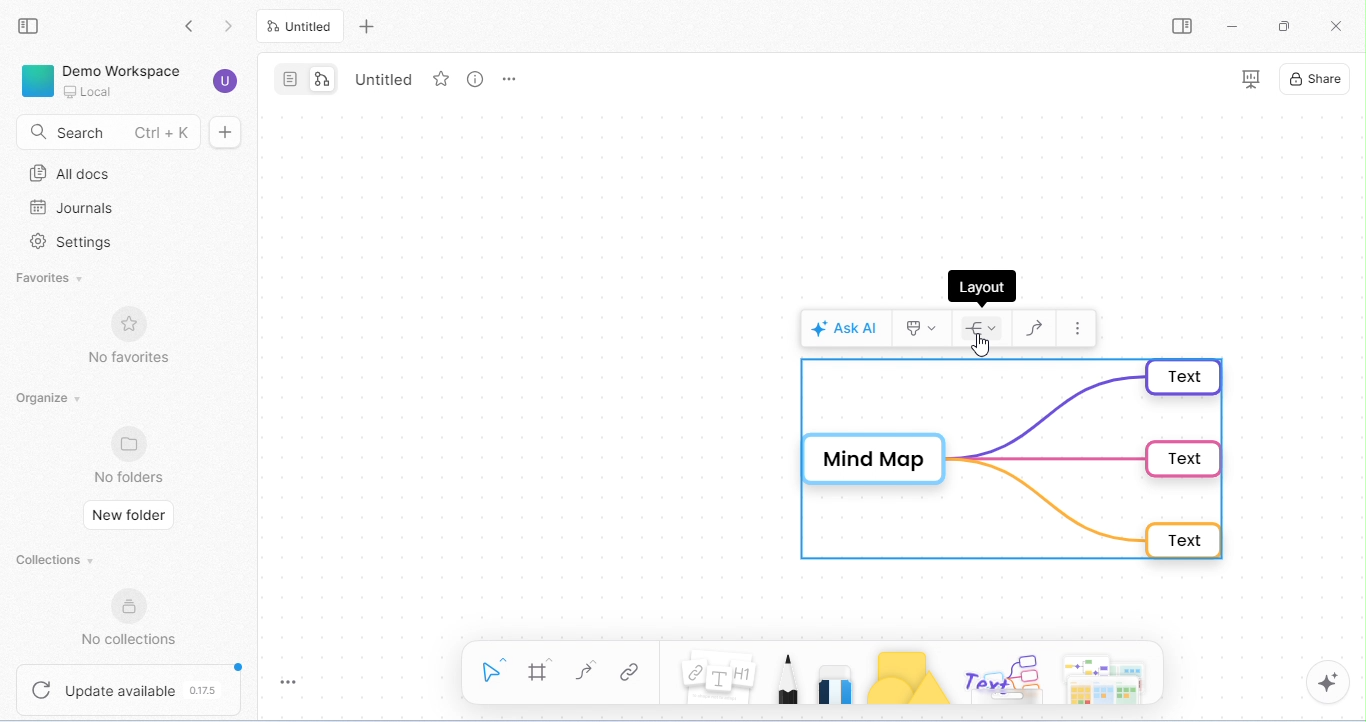  I want to click on maximize, so click(1282, 26).